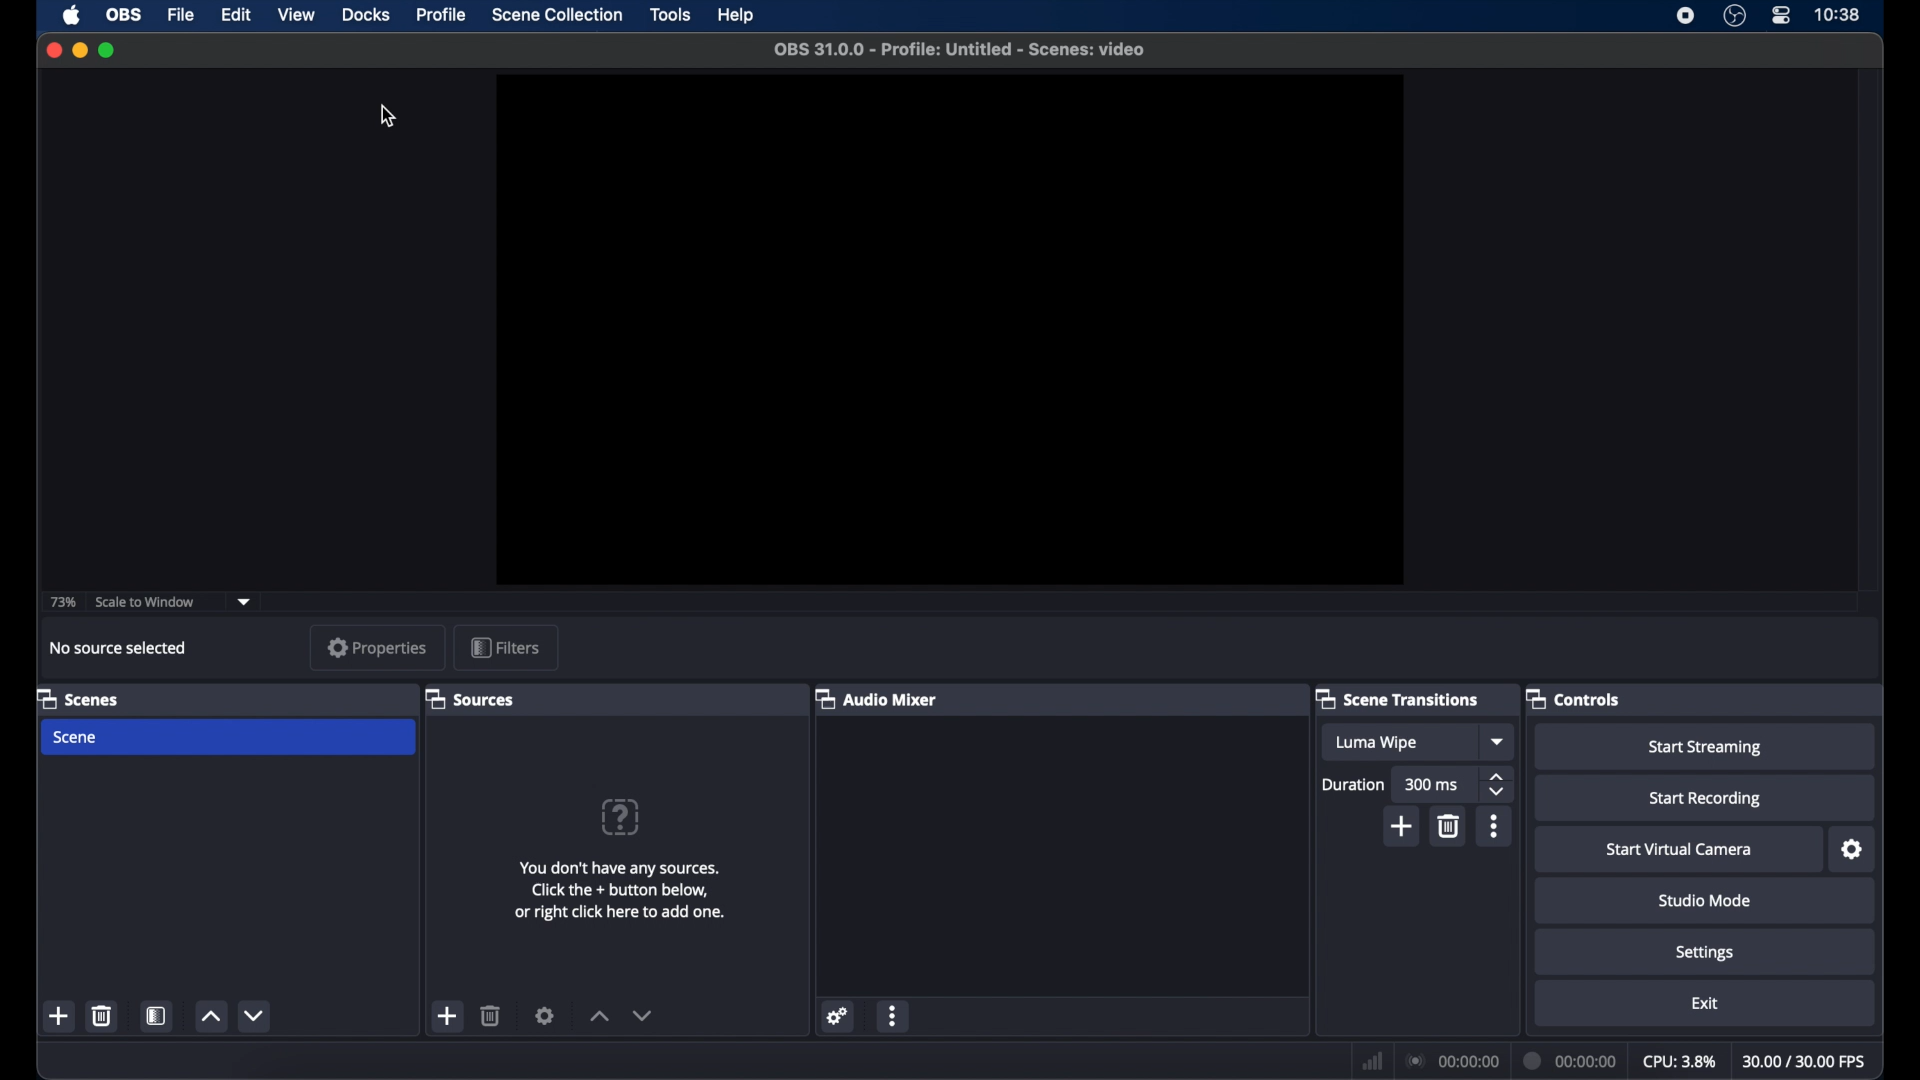 This screenshot has height=1080, width=1920. I want to click on start virtual camera, so click(1680, 850).